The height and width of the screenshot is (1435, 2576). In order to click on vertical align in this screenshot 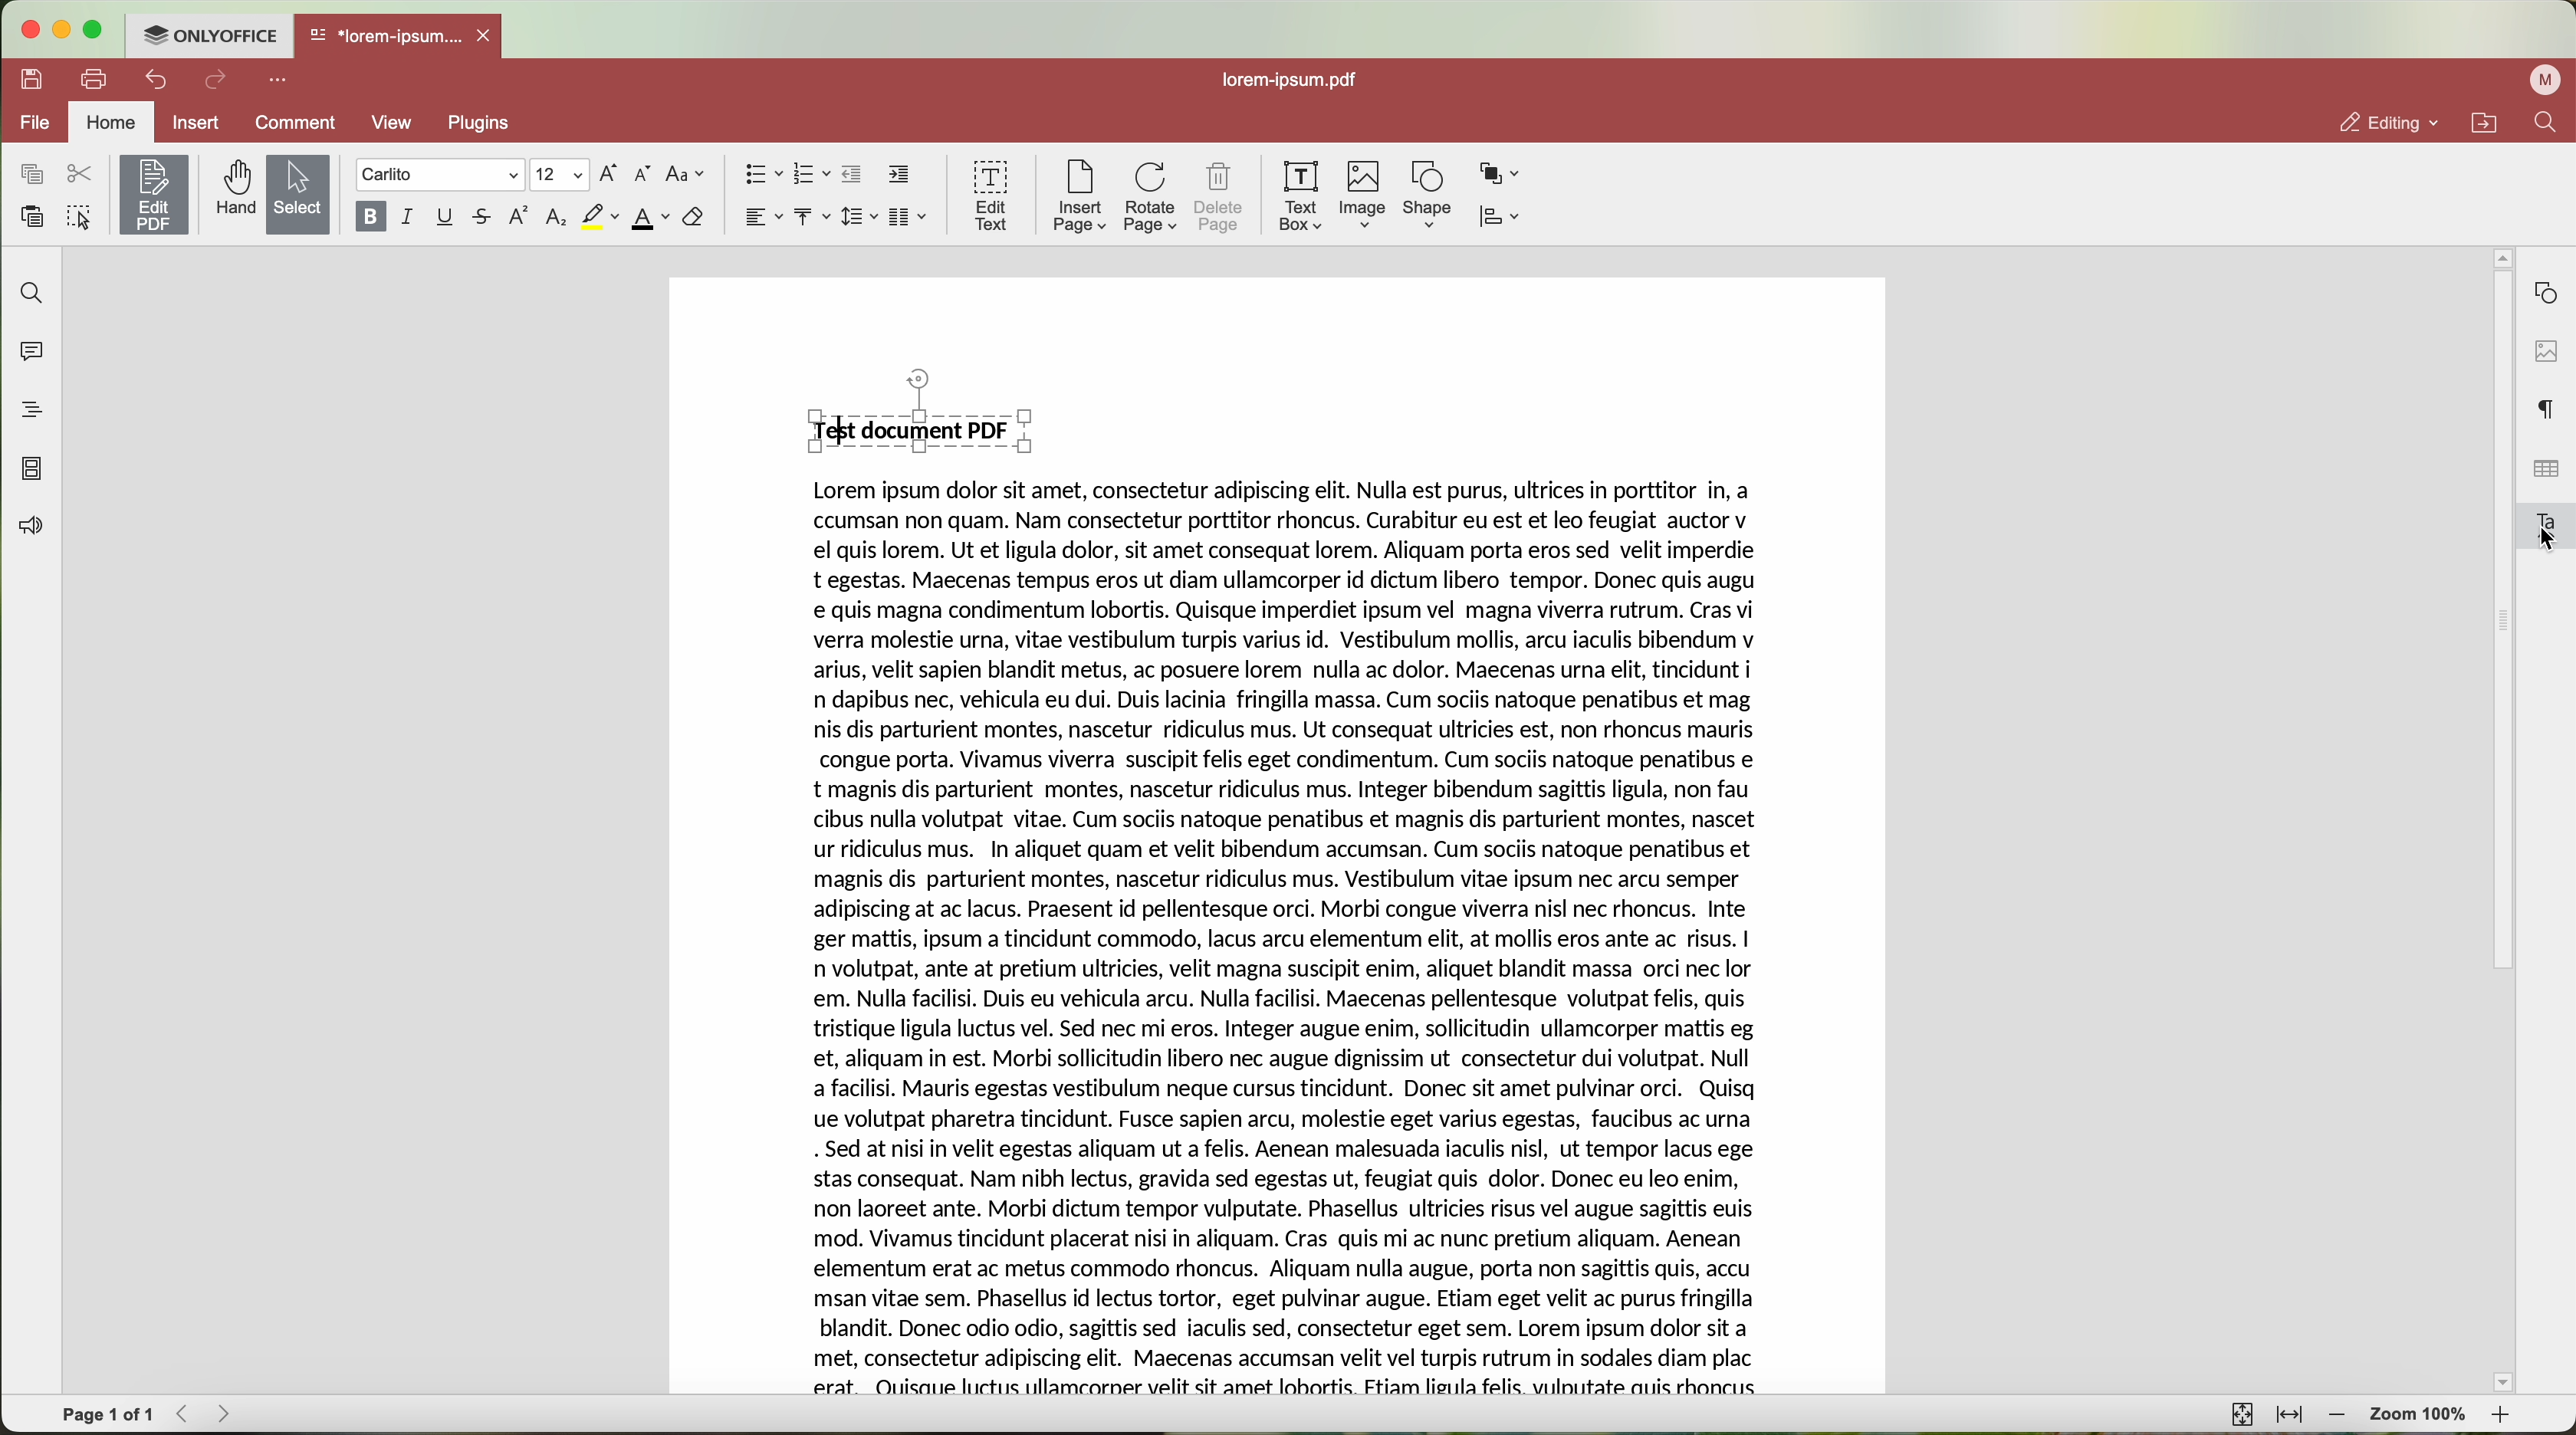, I will do `click(814, 217)`.